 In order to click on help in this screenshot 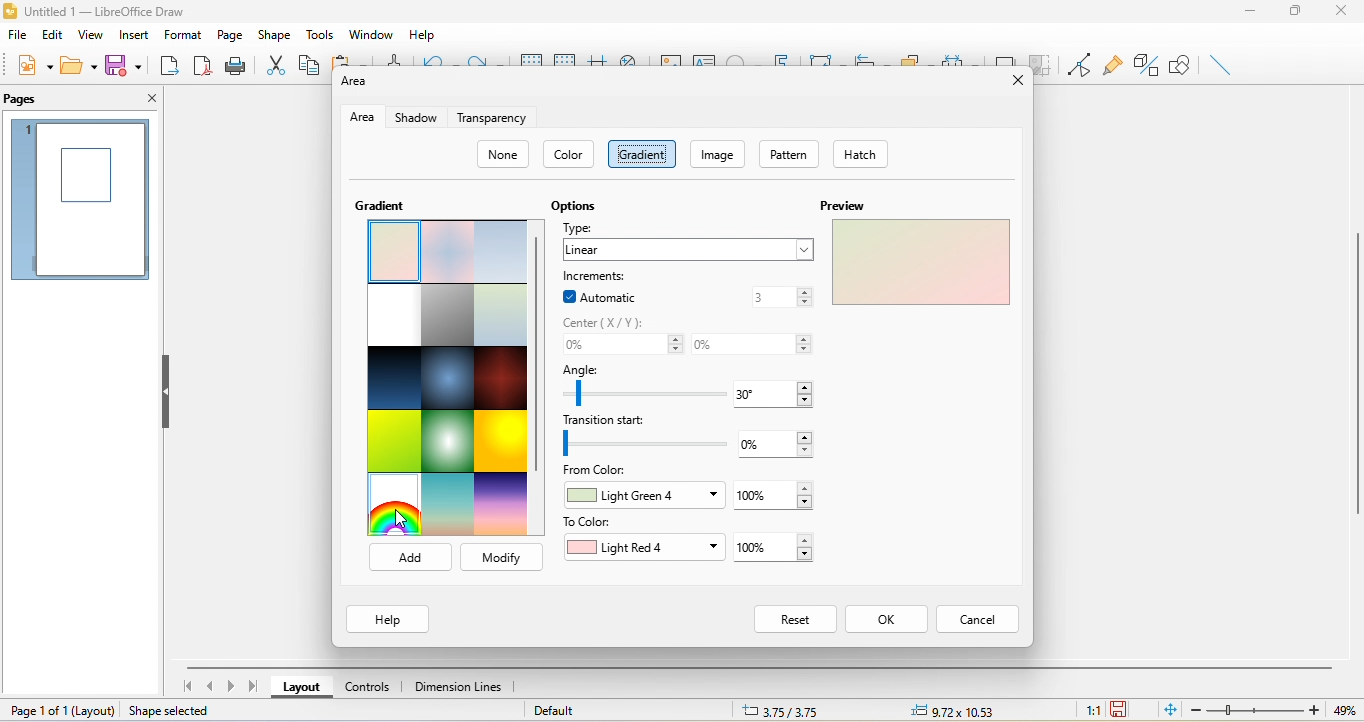, I will do `click(426, 34)`.